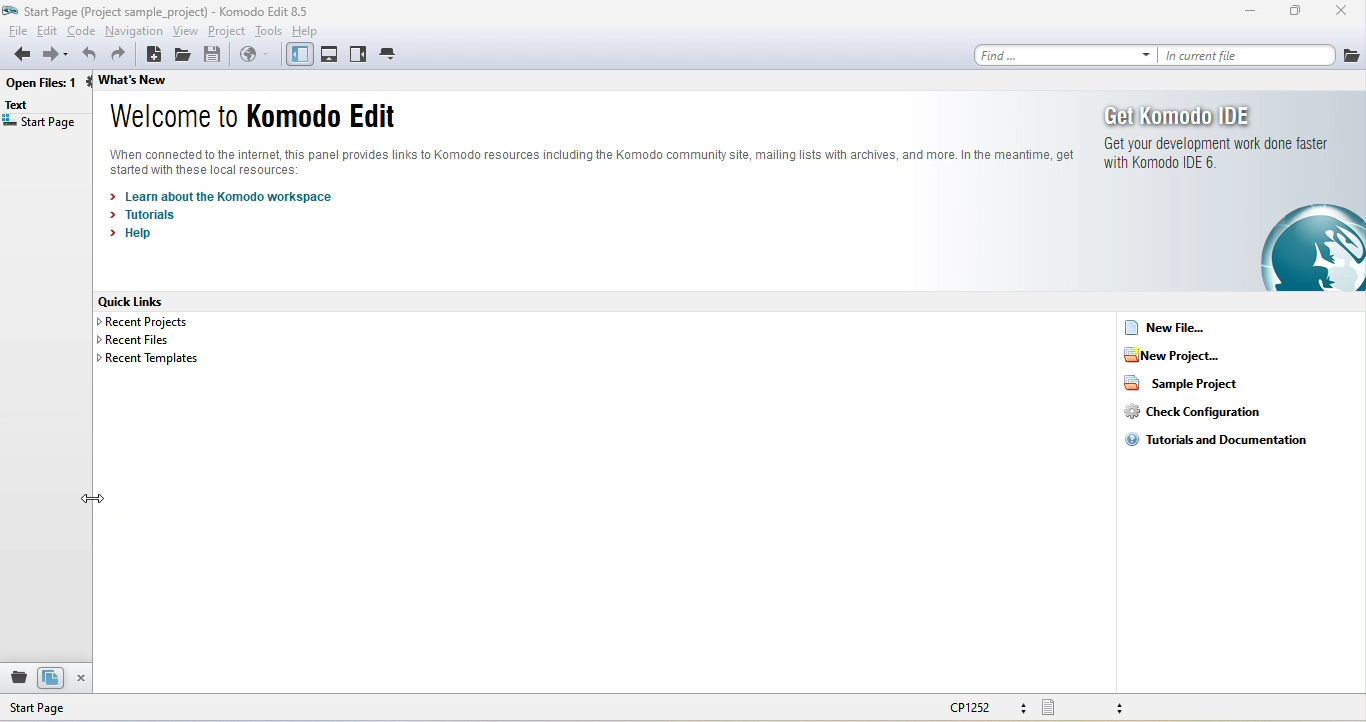 This screenshot has height=722, width=1366. I want to click on recent templates, so click(147, 357).